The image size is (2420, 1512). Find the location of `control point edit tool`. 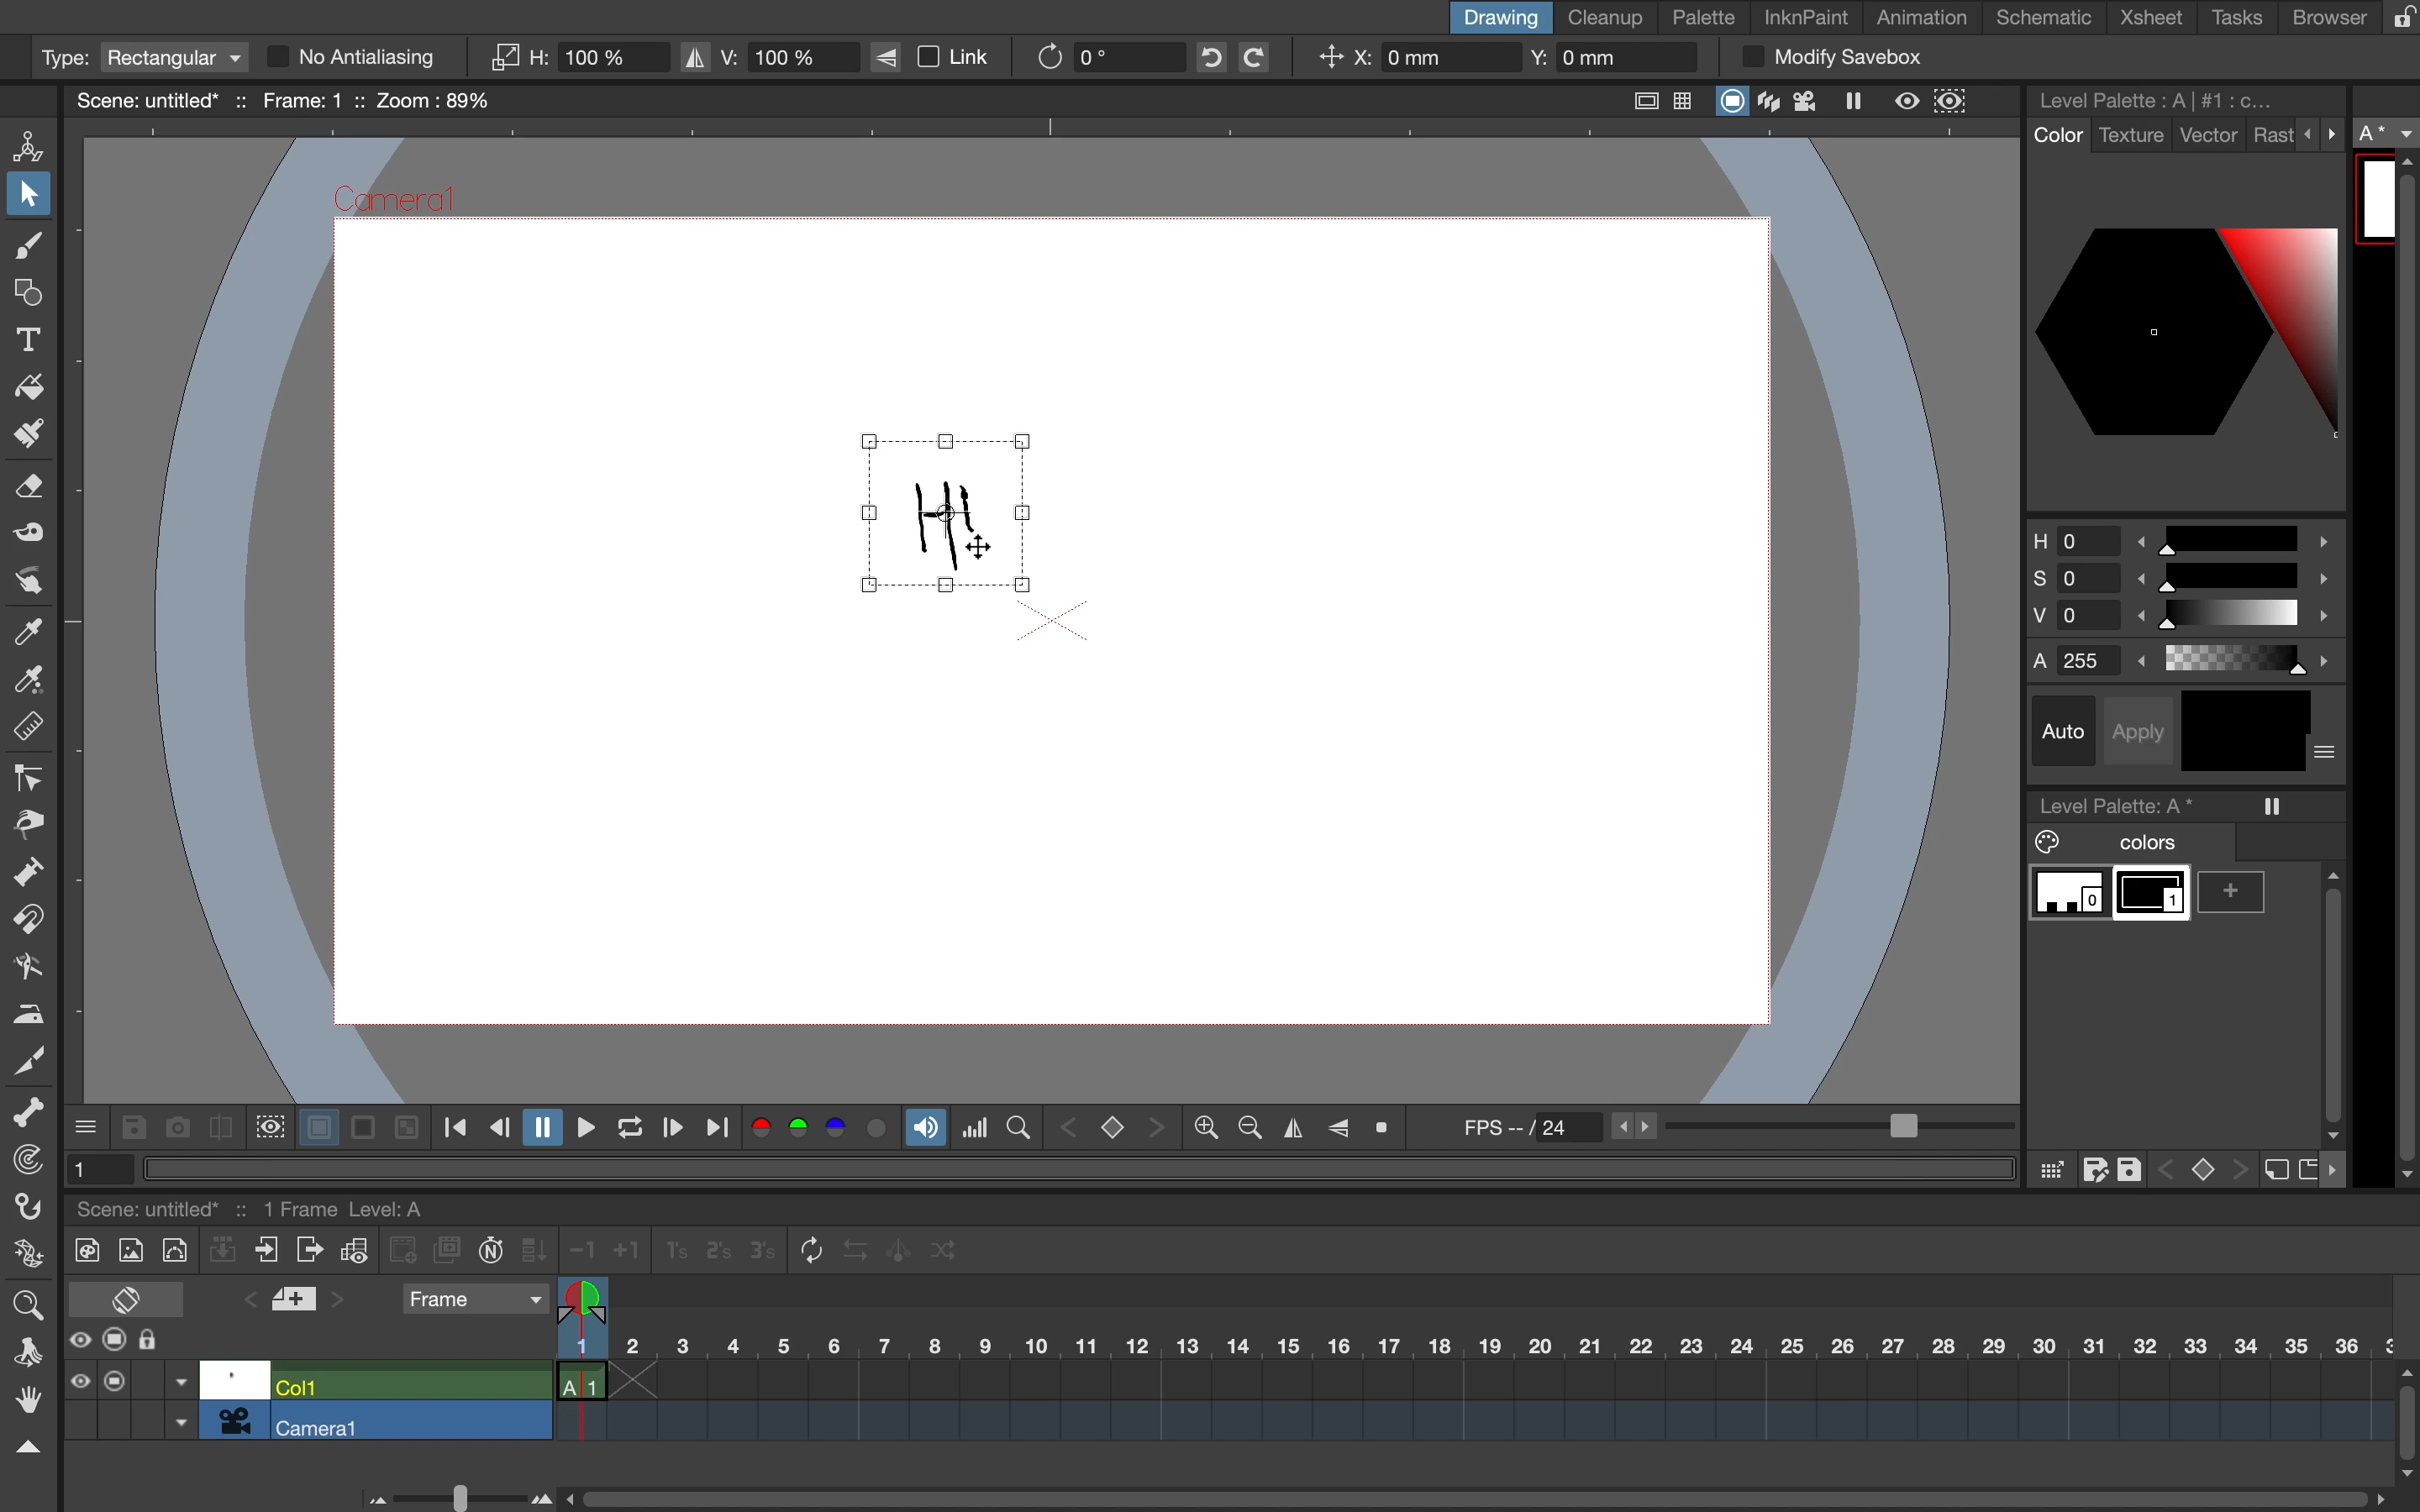

control point edit tool is located at coordinates (30, 778).